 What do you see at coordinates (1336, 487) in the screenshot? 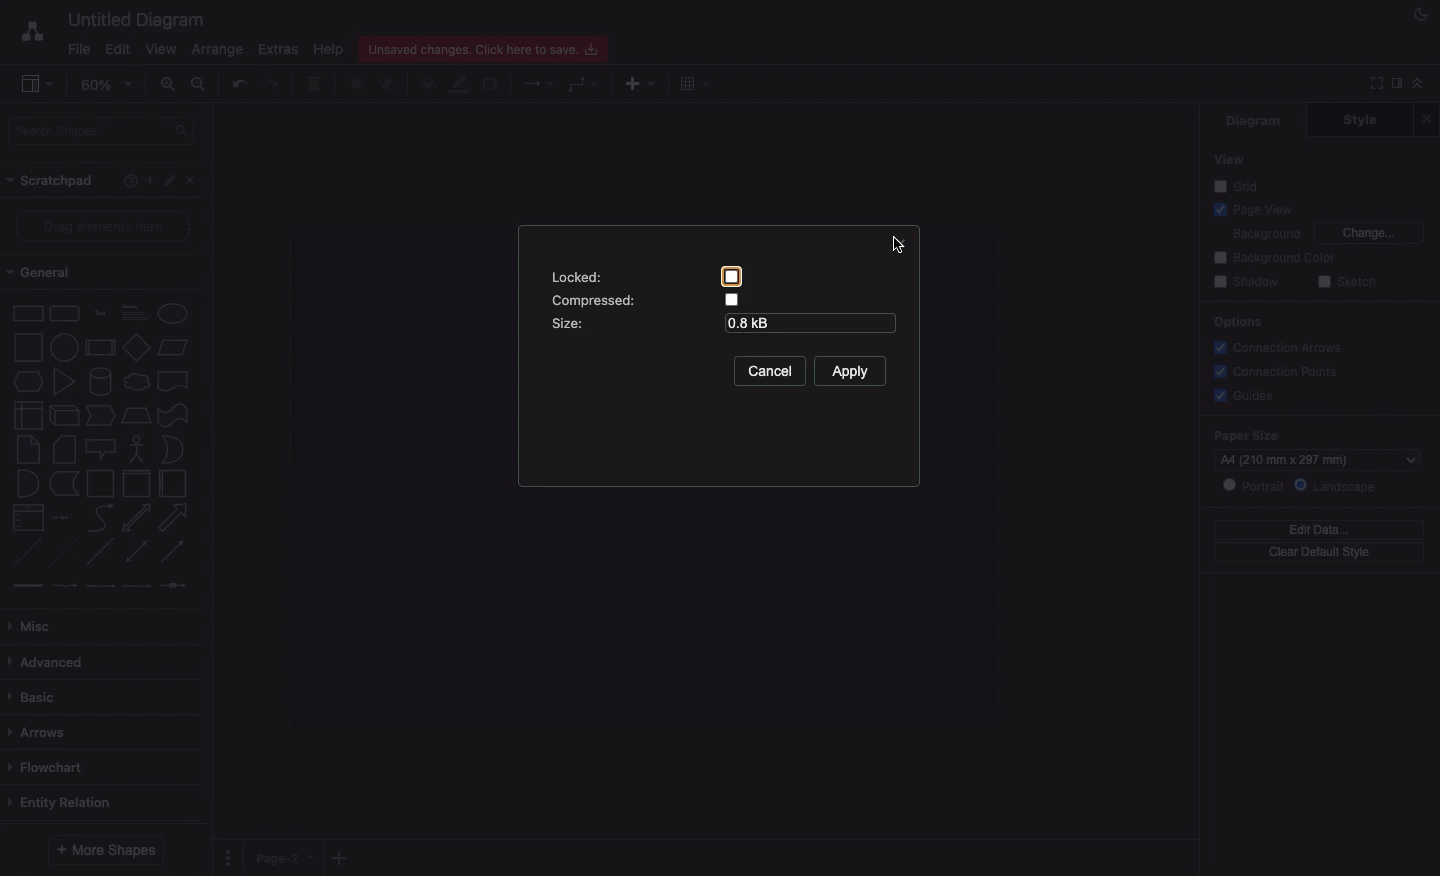
I see `Landscape` at bounding box center [1336, 487].